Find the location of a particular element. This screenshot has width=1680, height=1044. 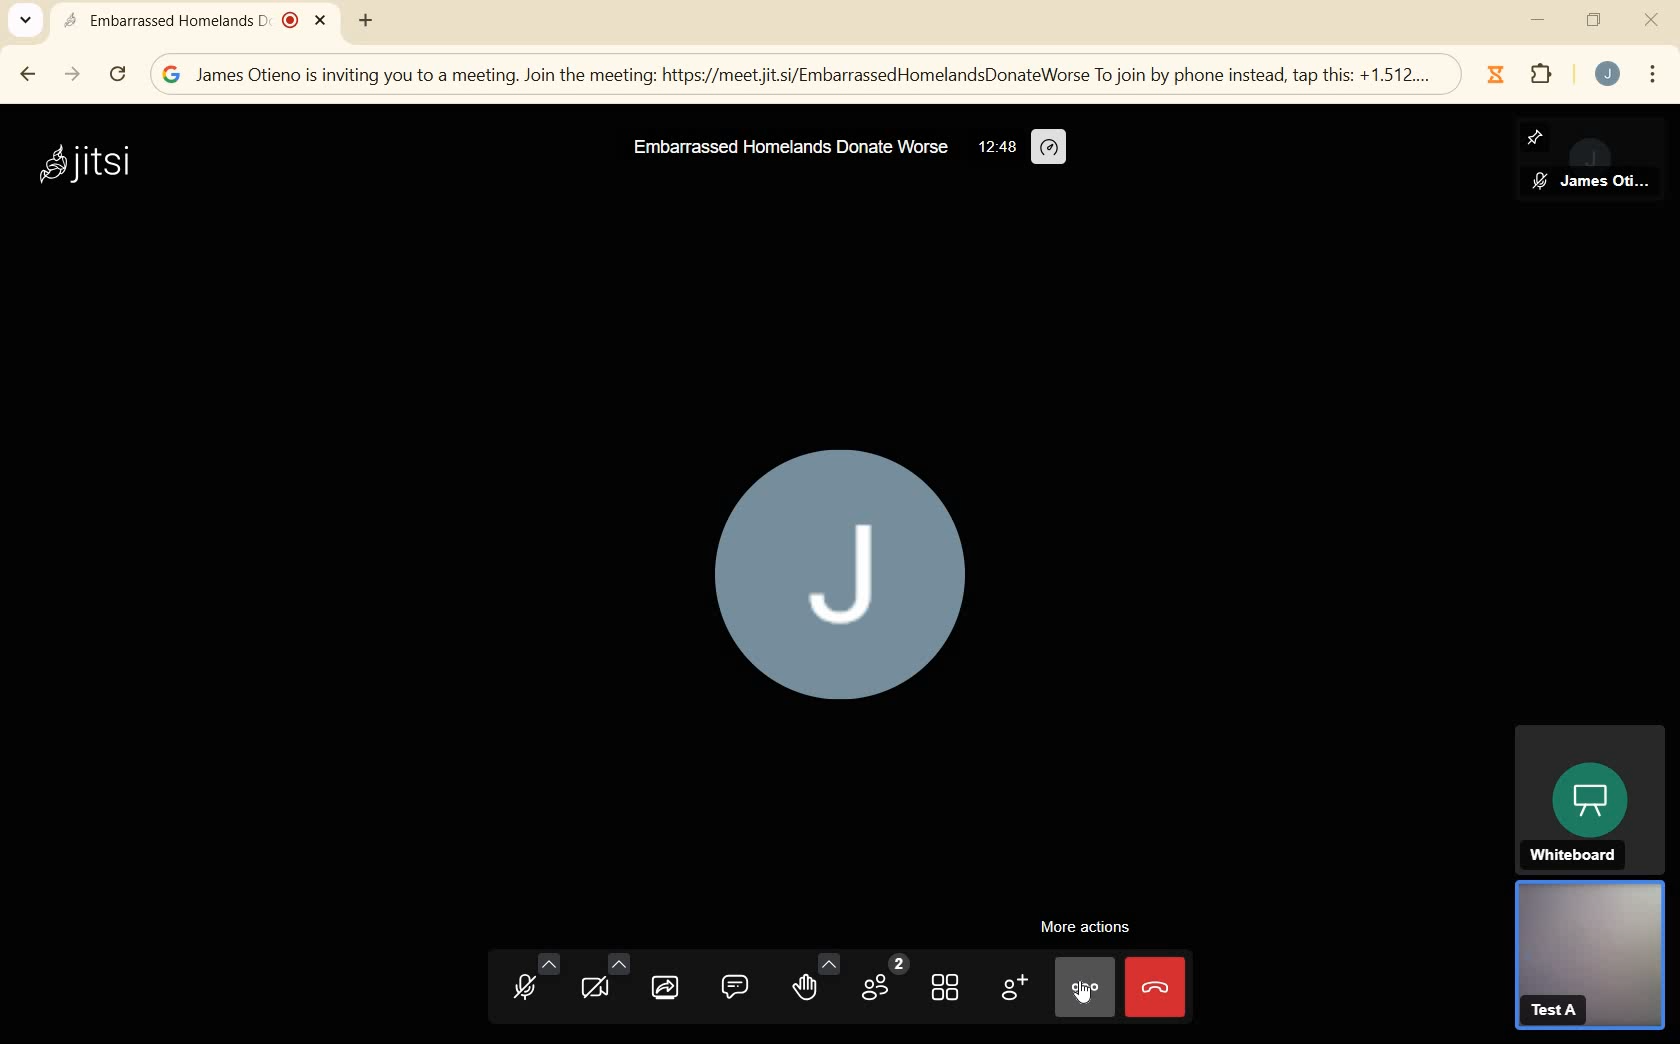

raise your hand is located at coordinates (814, 983).